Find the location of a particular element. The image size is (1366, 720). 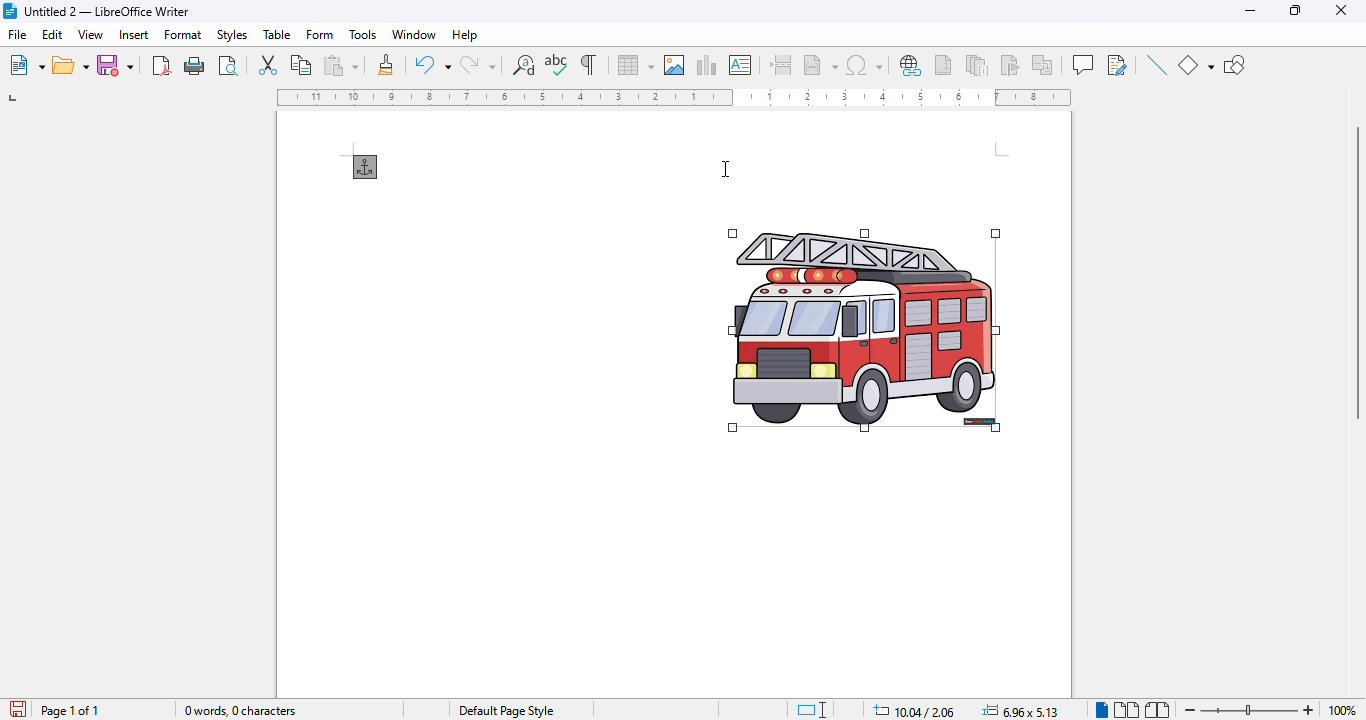

insert page break is located at coordinates (781, 65).